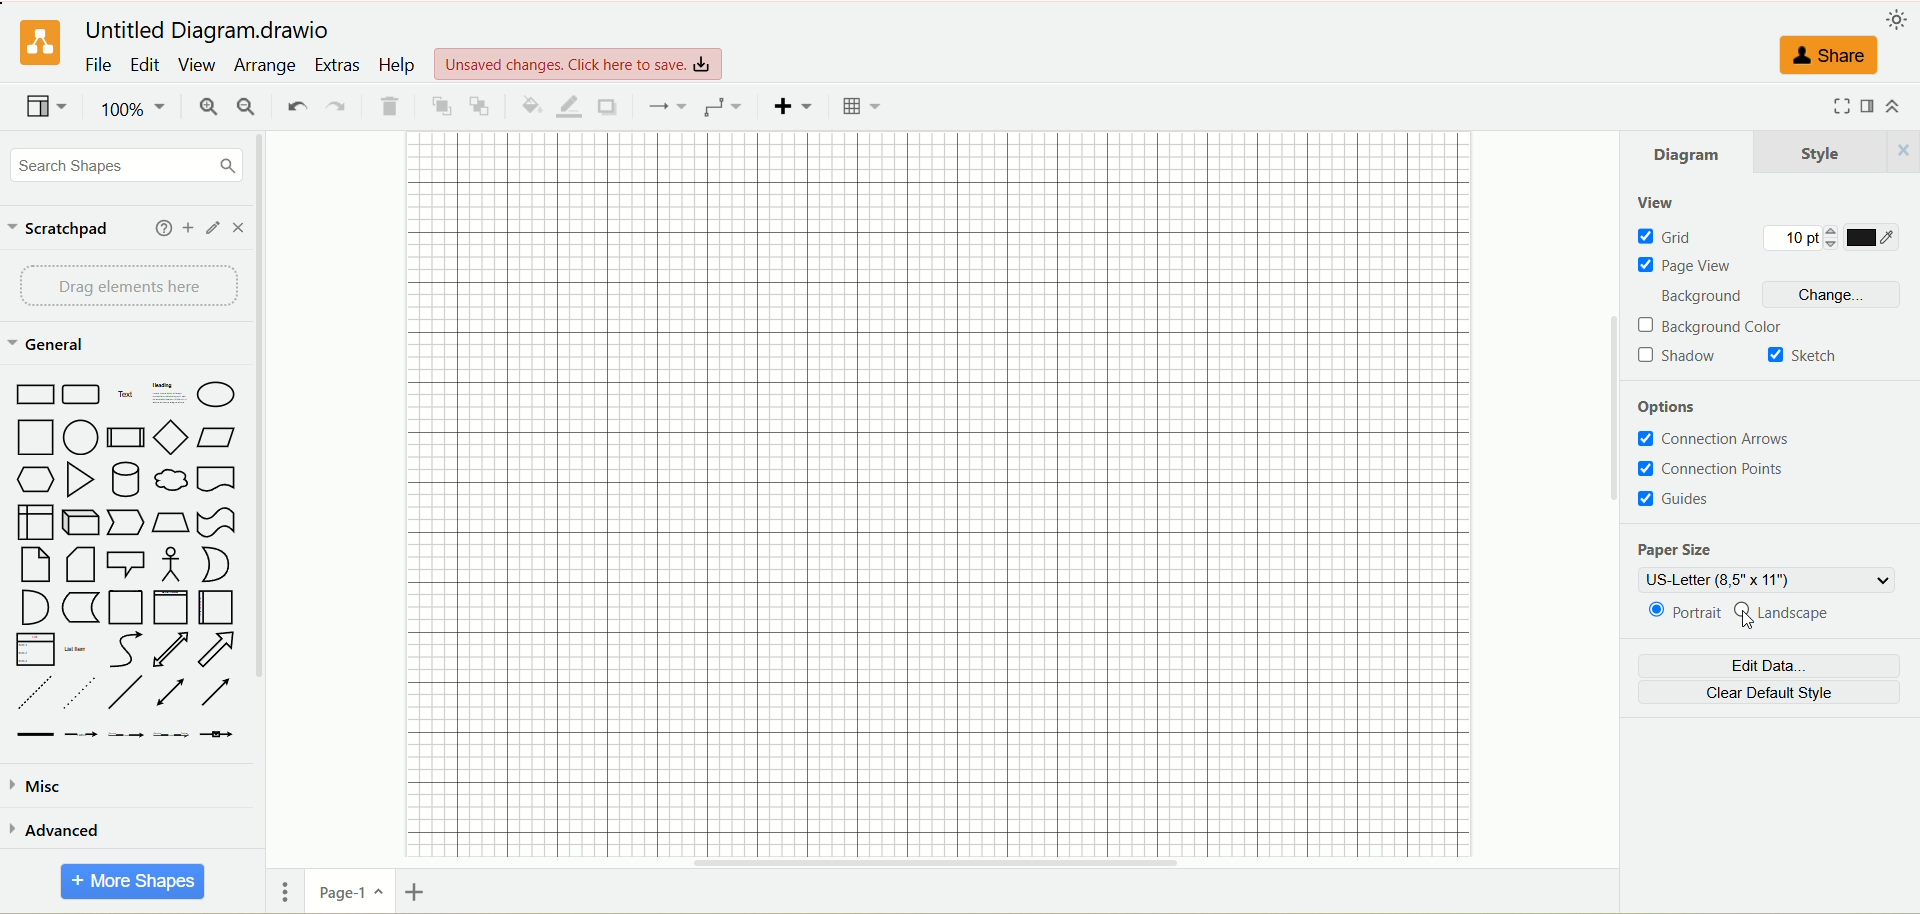 Image resolution: width=1920 pixels, height=914 pixels. What do you see at coordinates (262, 65) in the screenshot?
I see `arrange` at bounding box center [262, 65].